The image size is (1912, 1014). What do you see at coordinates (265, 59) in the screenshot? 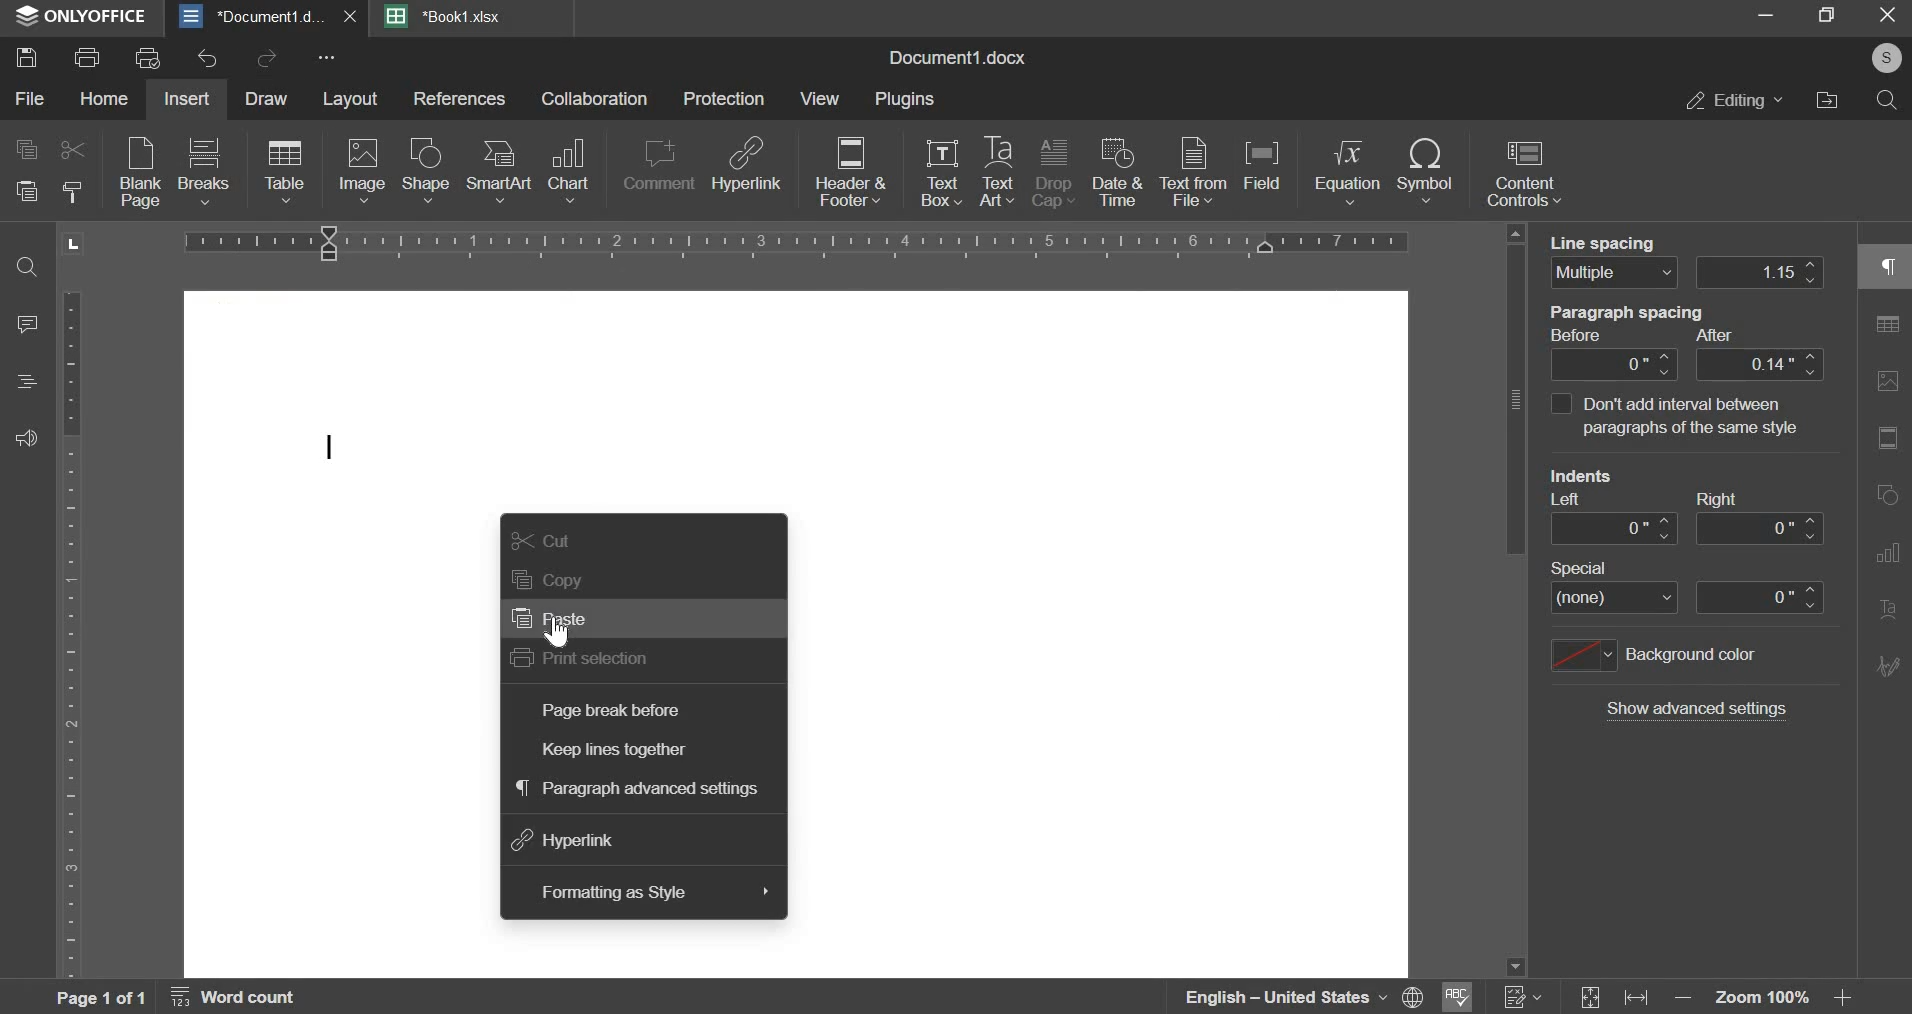
I see `redo` at bounding box center [265, 59].